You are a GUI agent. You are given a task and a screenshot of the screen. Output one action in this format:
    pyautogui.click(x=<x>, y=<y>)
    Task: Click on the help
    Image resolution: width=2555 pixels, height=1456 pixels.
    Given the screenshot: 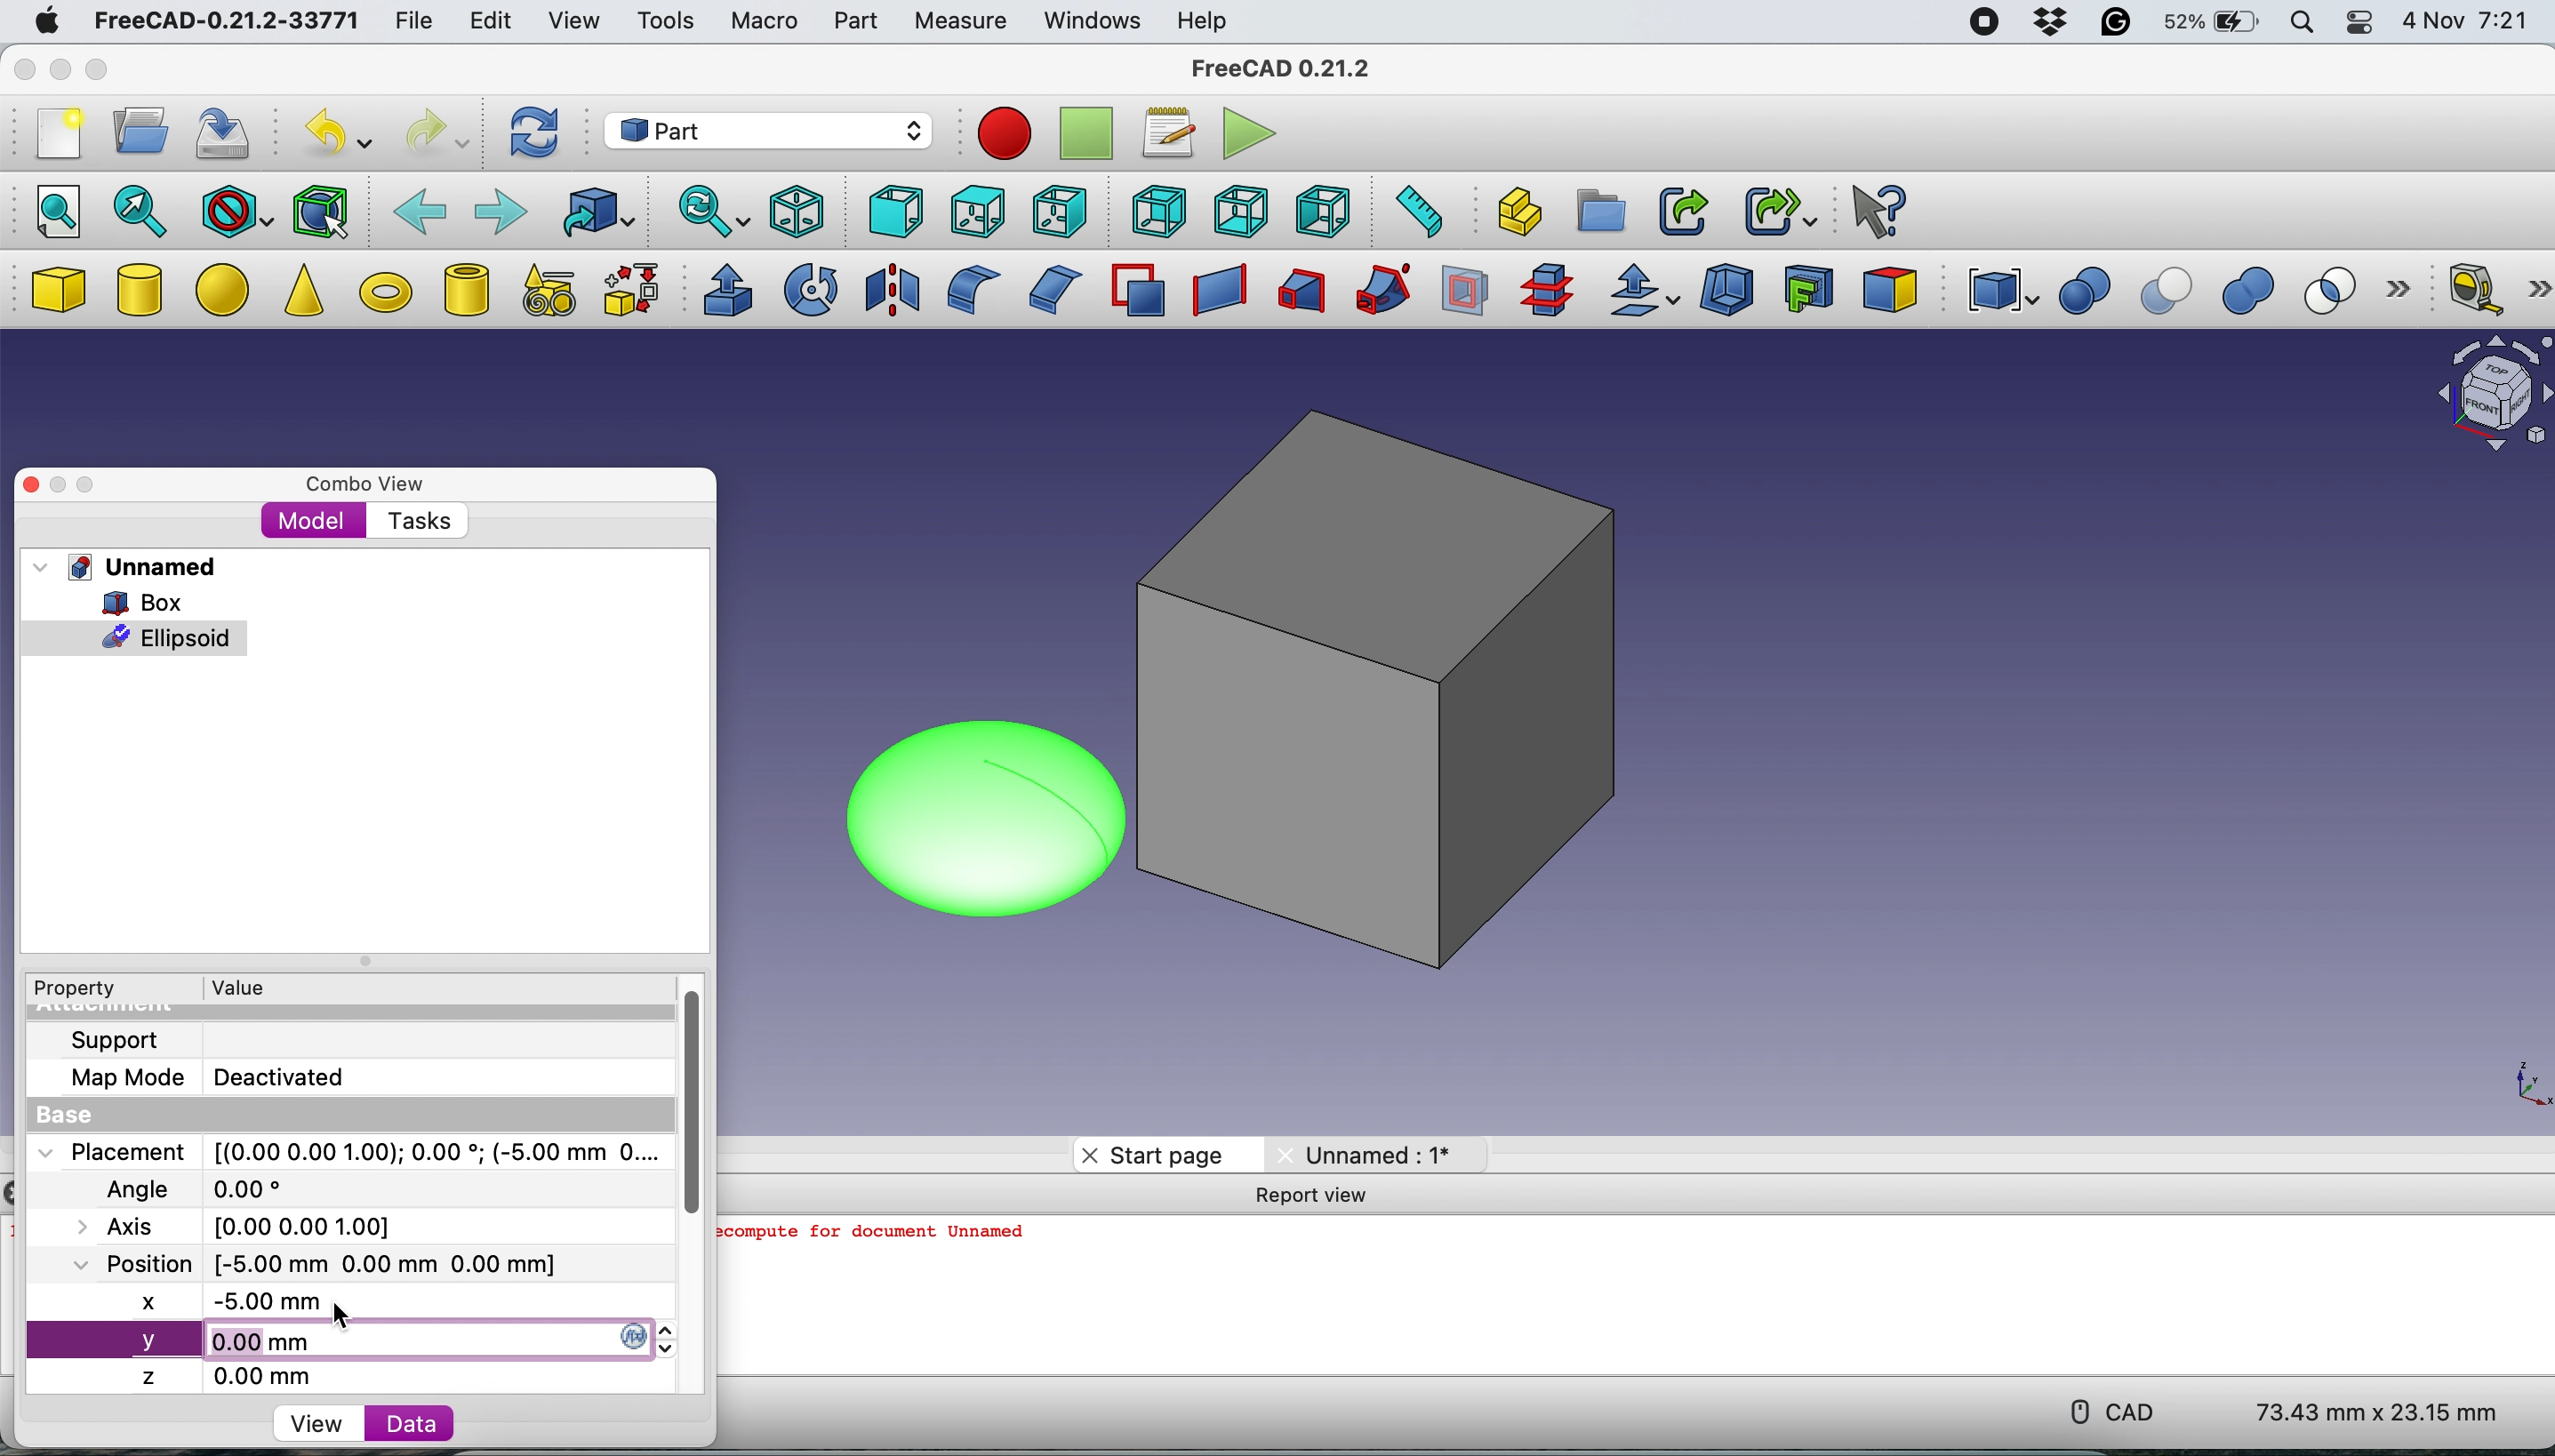 What is the action you would take?
    pyautogui.click(x=1199, y=20)
    